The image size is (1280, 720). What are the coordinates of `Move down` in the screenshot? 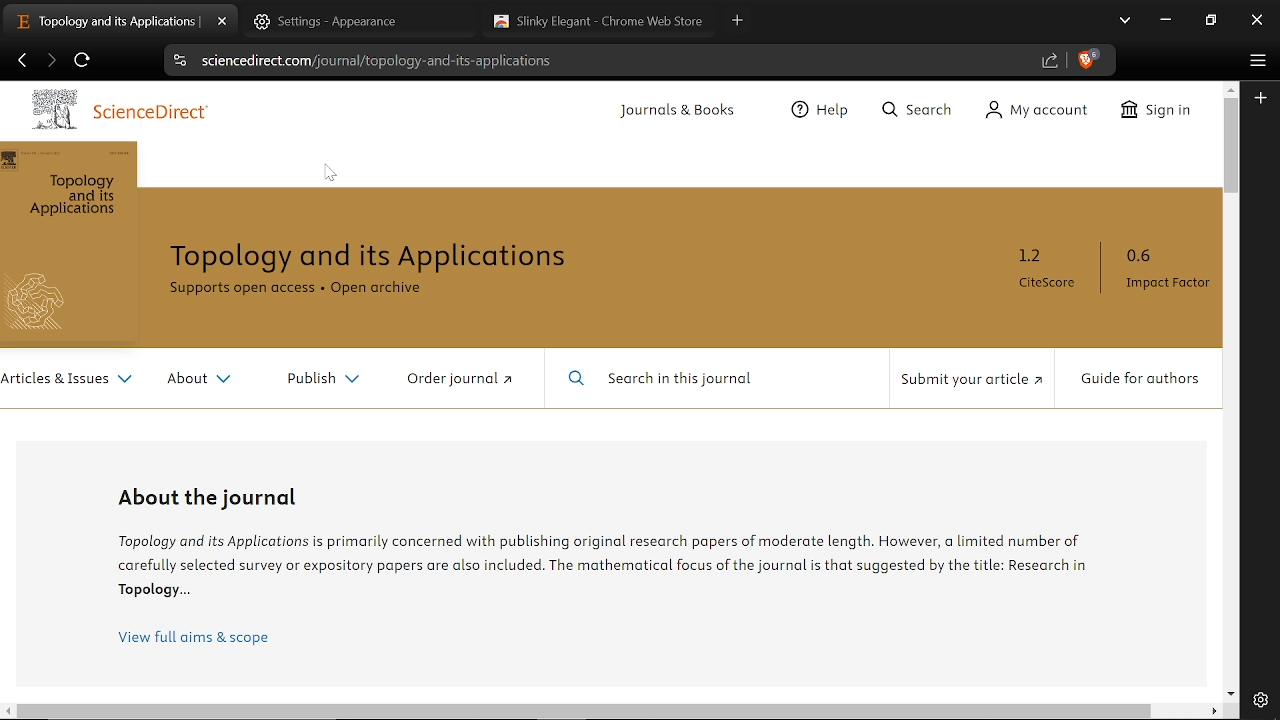 It's located at (1232, 693).